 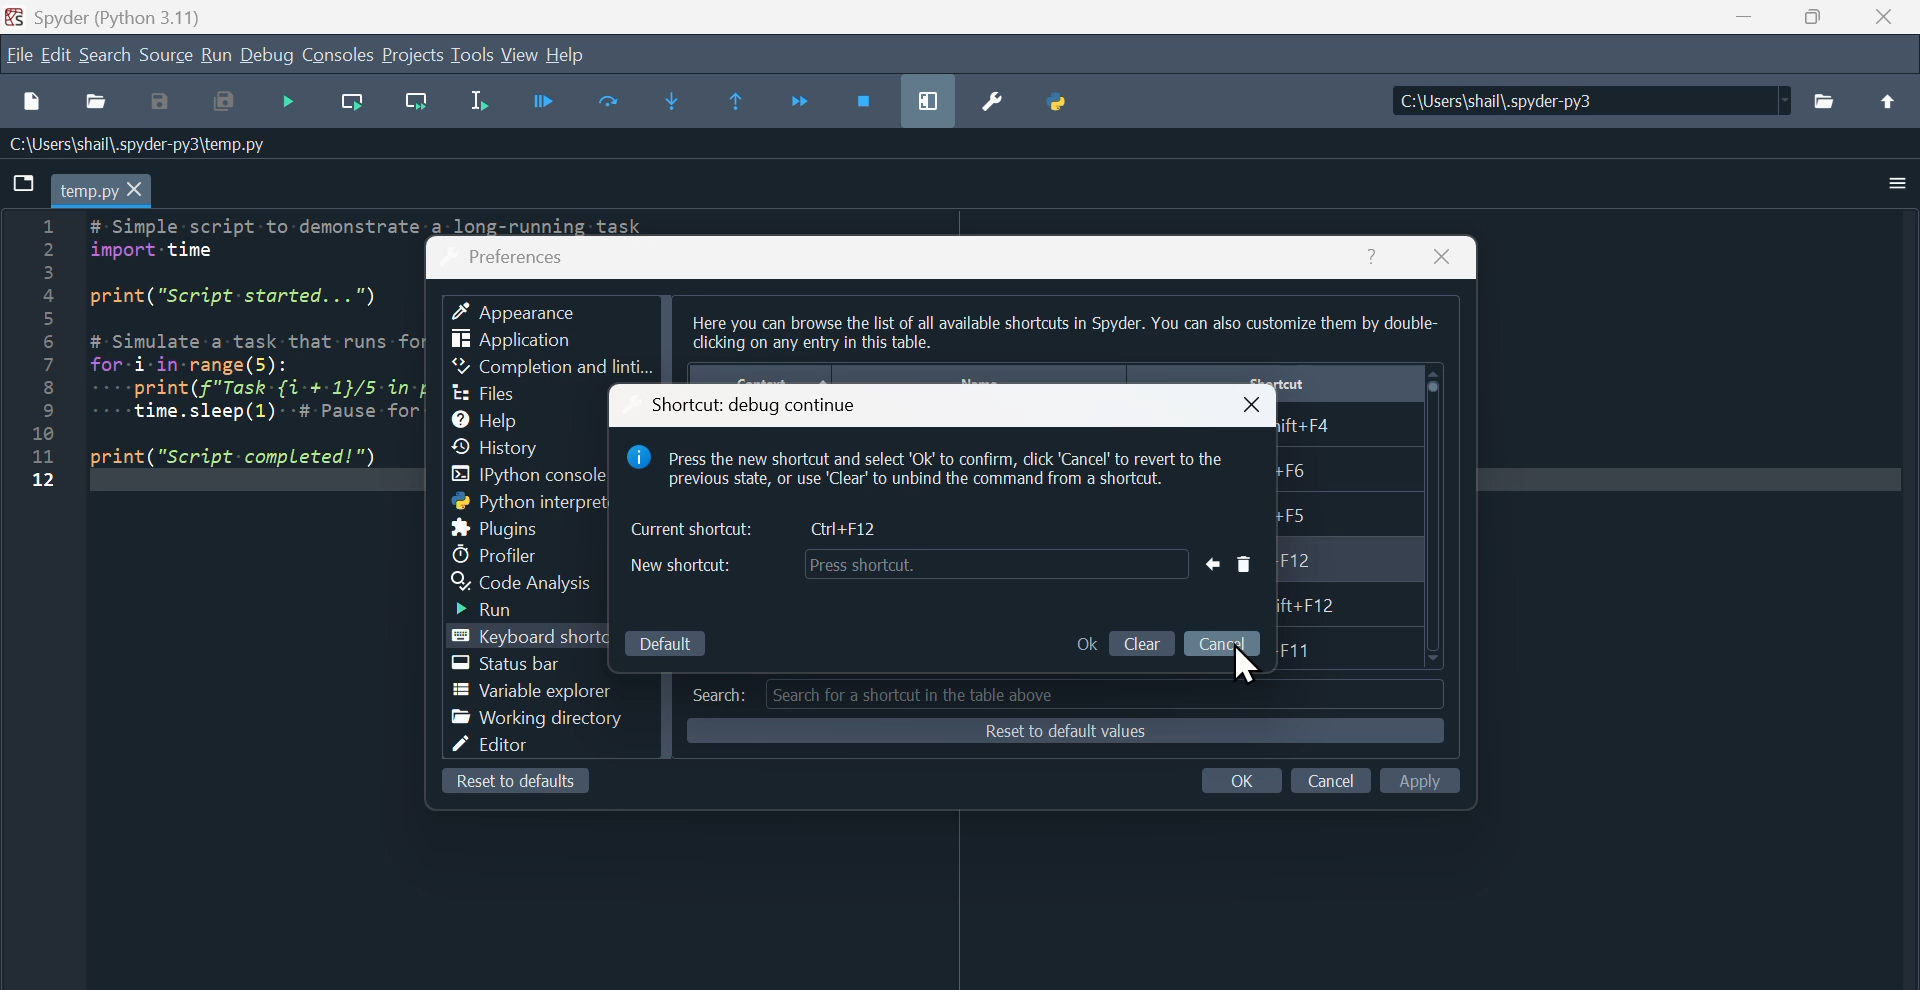 What do you see at coordinates (1883, 23) in the screenshot?
I see `close` at bounding box center [1883, 23].